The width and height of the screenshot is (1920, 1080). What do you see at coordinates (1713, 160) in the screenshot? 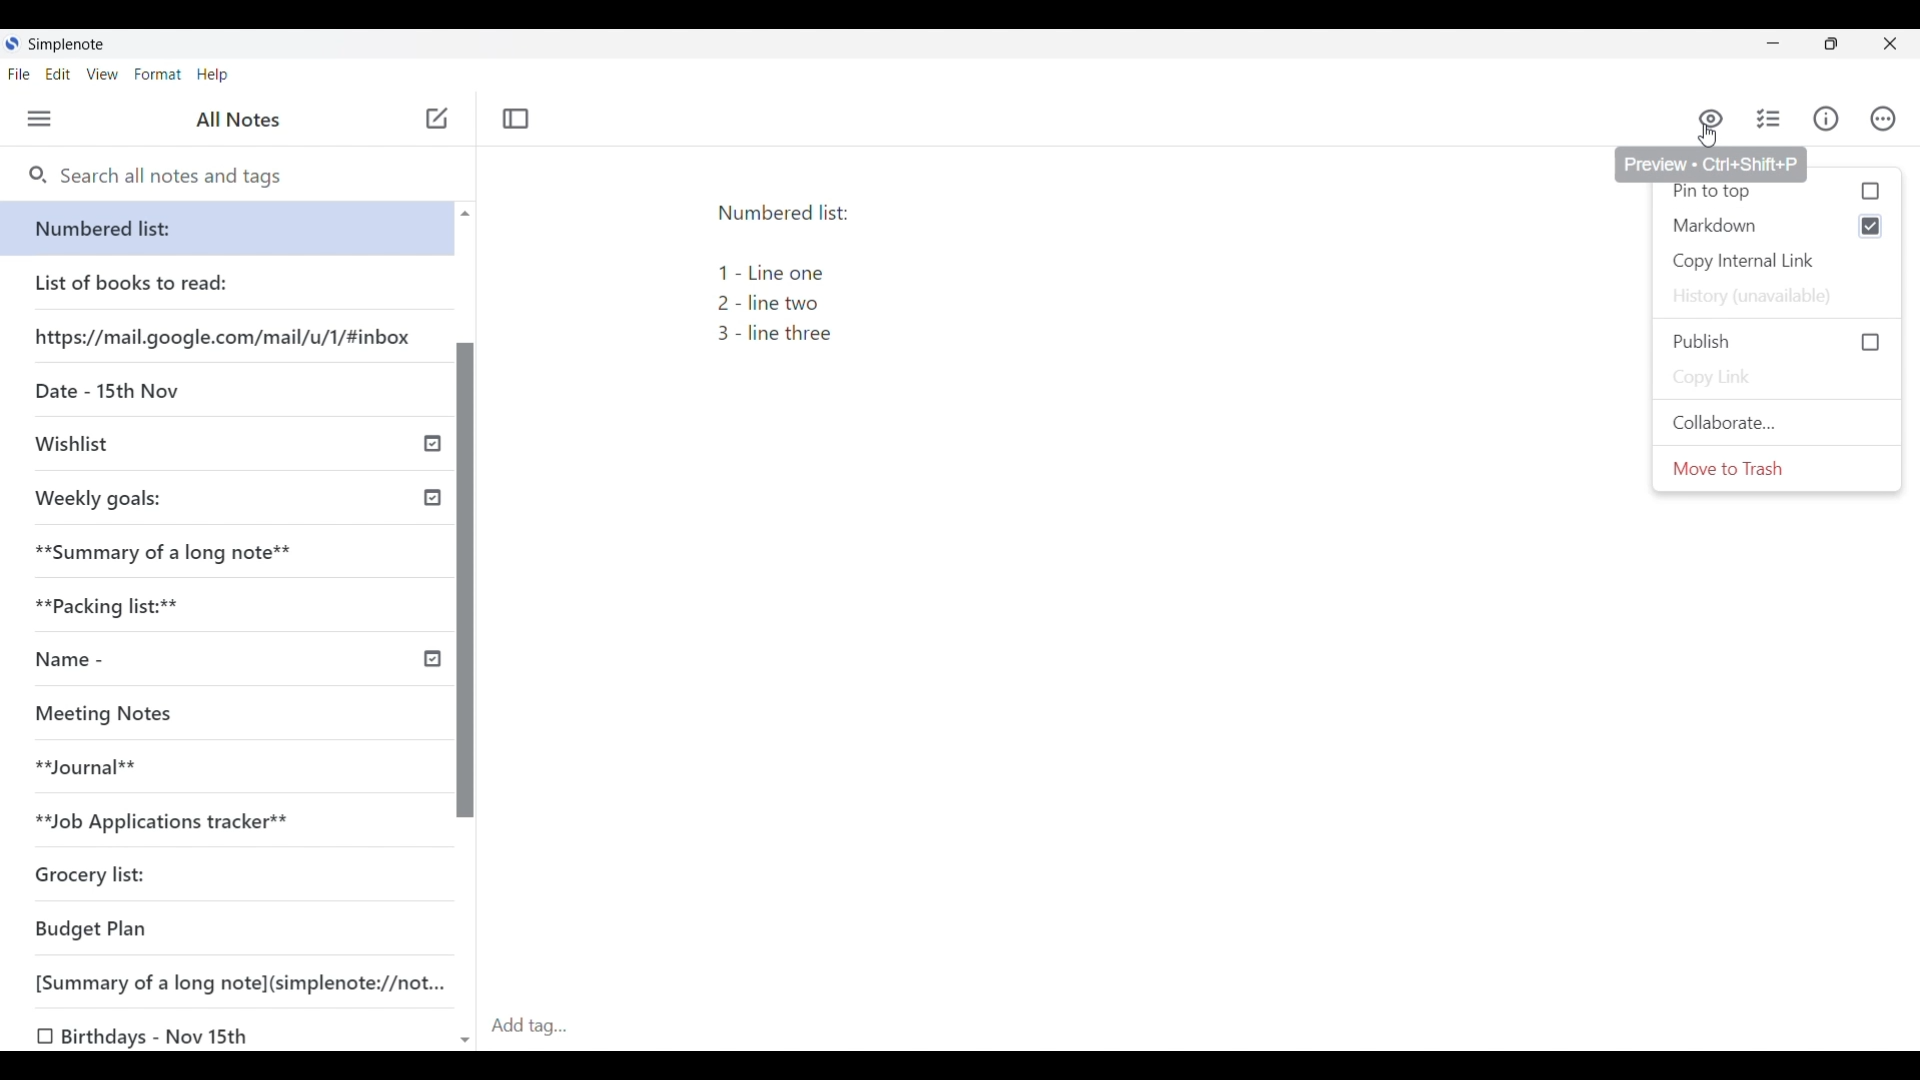
I see ` Preview « Ctrl+Shift+P |` at bounding box center [1713, 160].